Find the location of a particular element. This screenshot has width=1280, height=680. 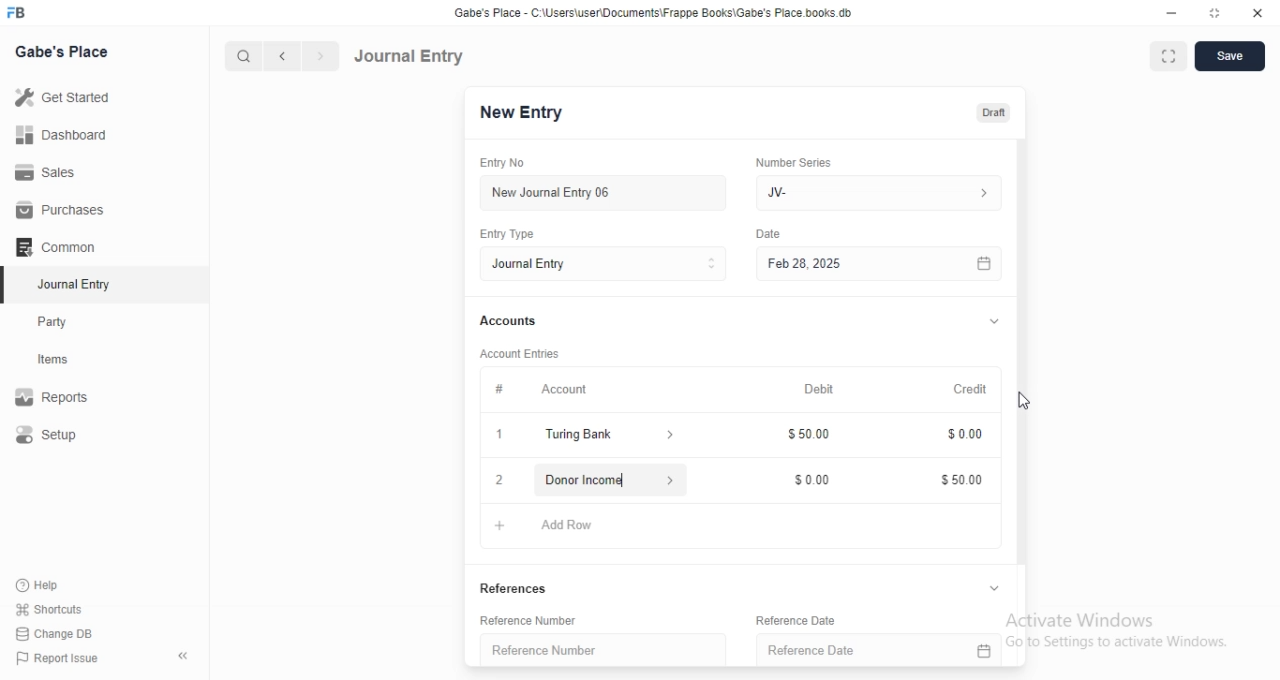

cursor is located at coordinates (1024, 401).